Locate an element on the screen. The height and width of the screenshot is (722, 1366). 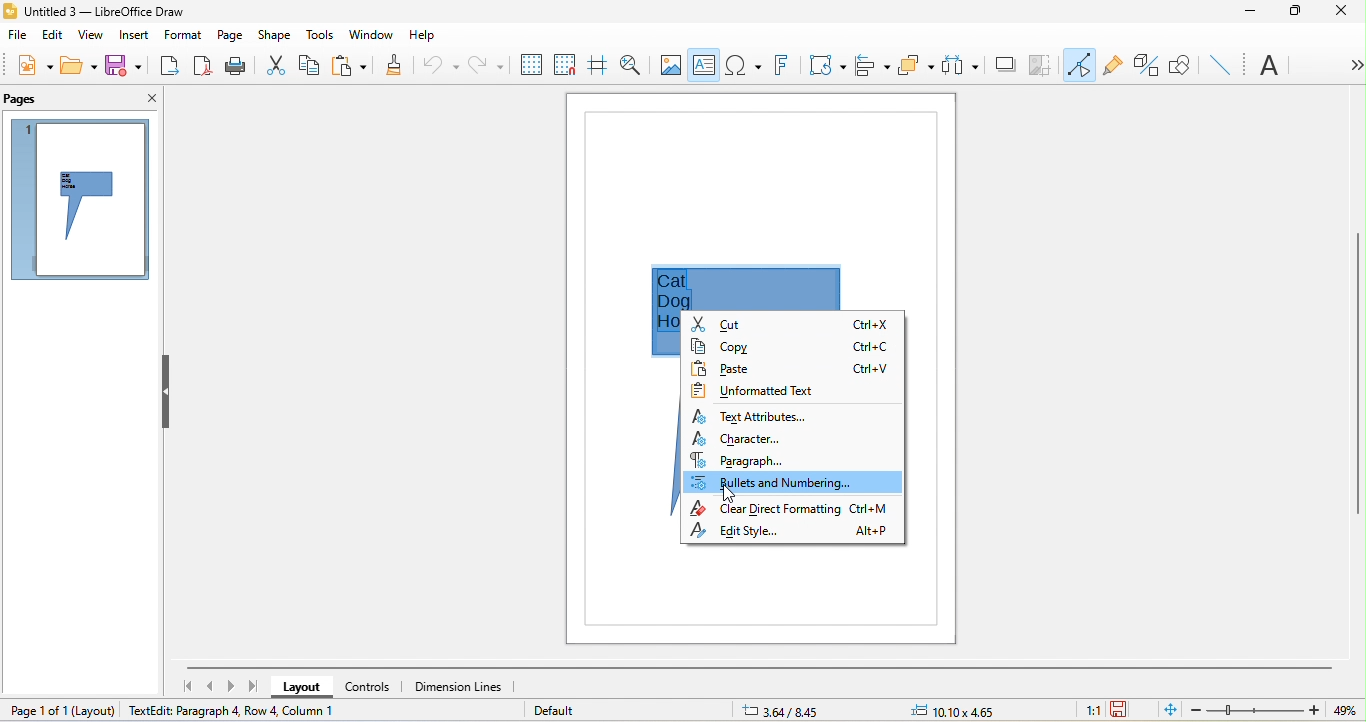
transformation is located at coordinates (827, 68).